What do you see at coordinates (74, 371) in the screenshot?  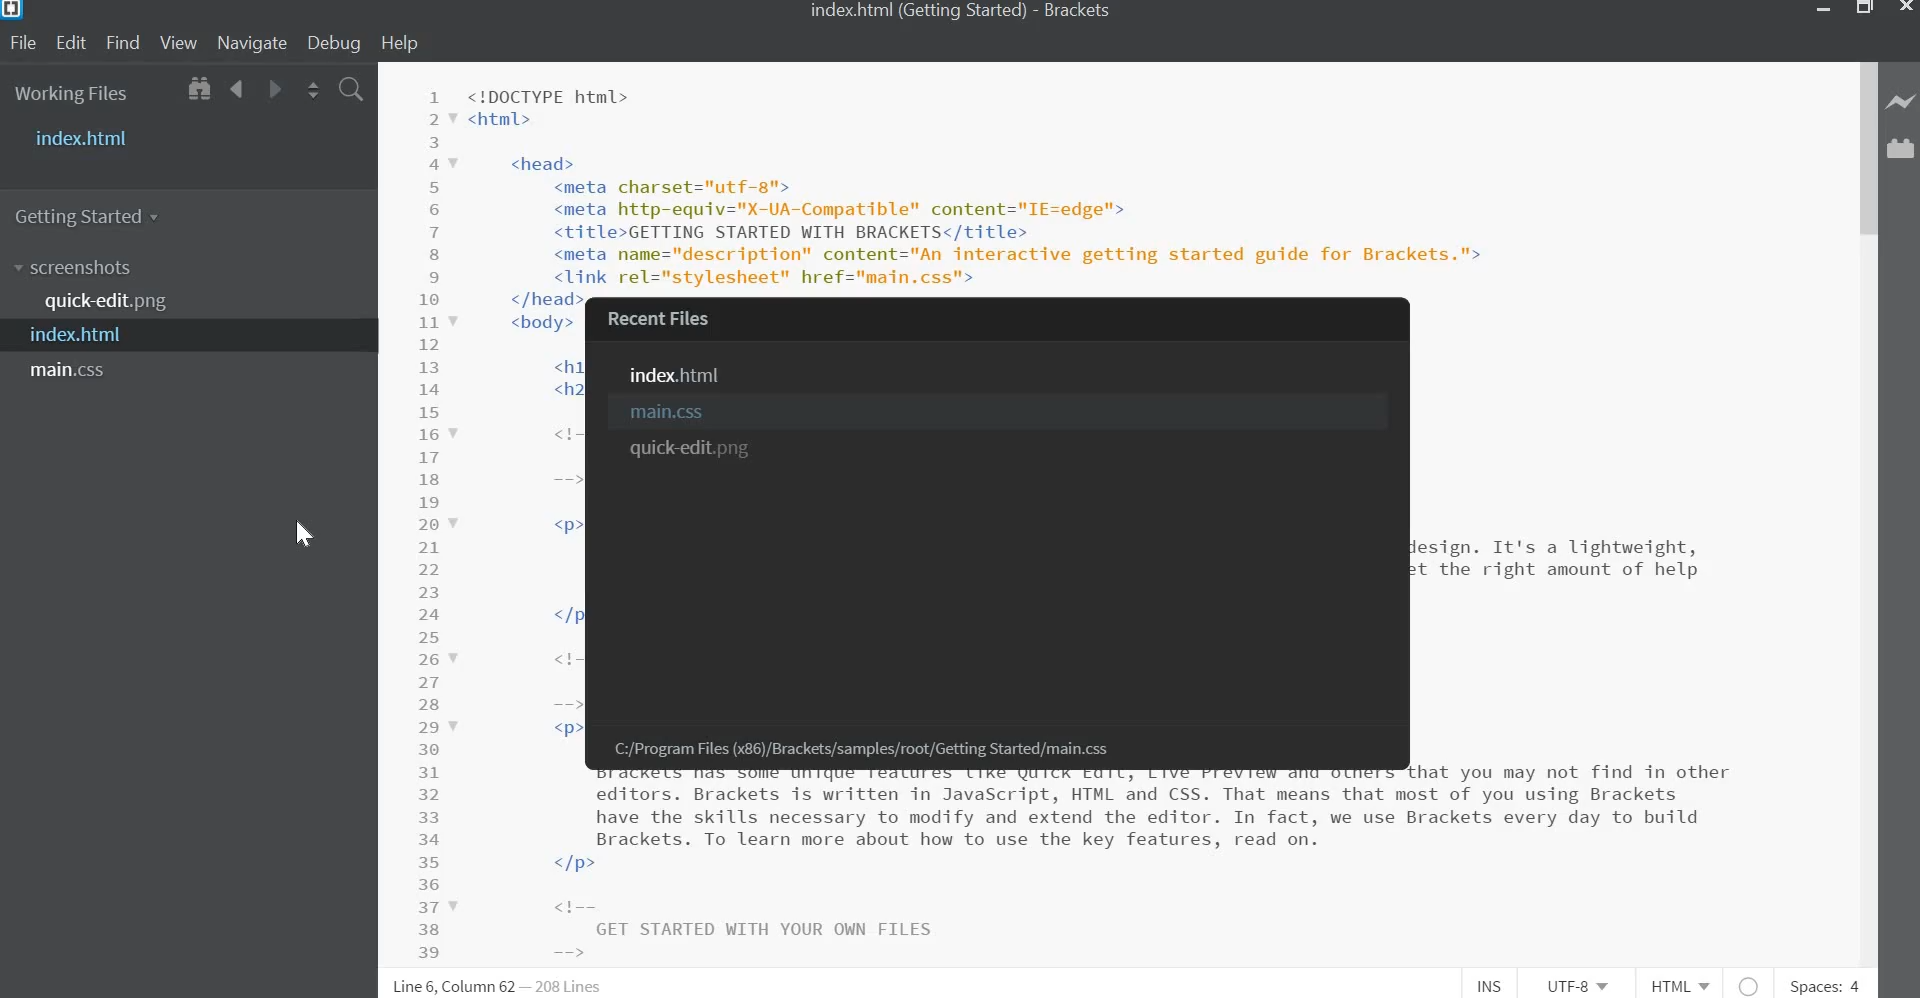 I see `main.css file` at bounding box center [74, 371].